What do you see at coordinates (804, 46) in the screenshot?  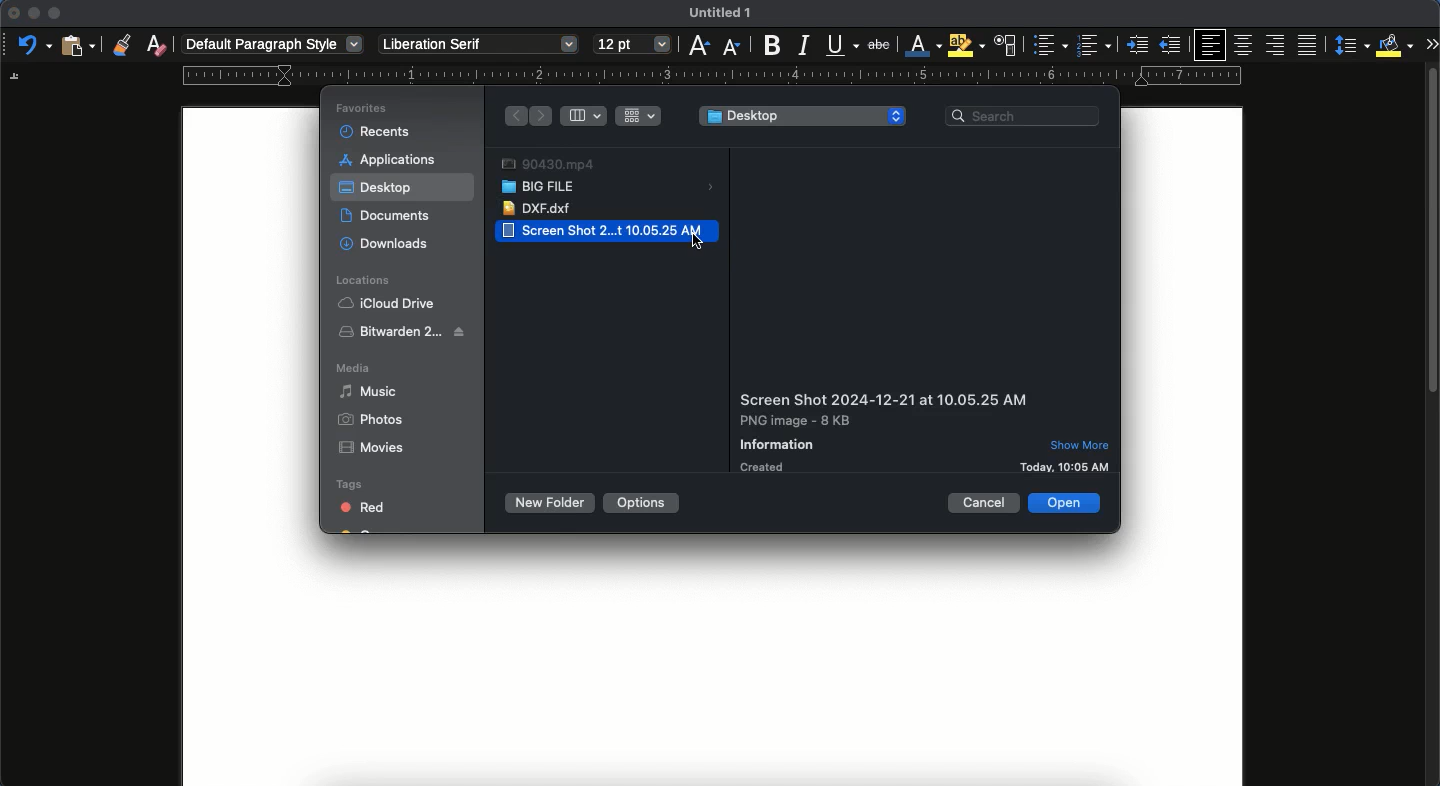 I see `italics` at bounding box center [804, 46].